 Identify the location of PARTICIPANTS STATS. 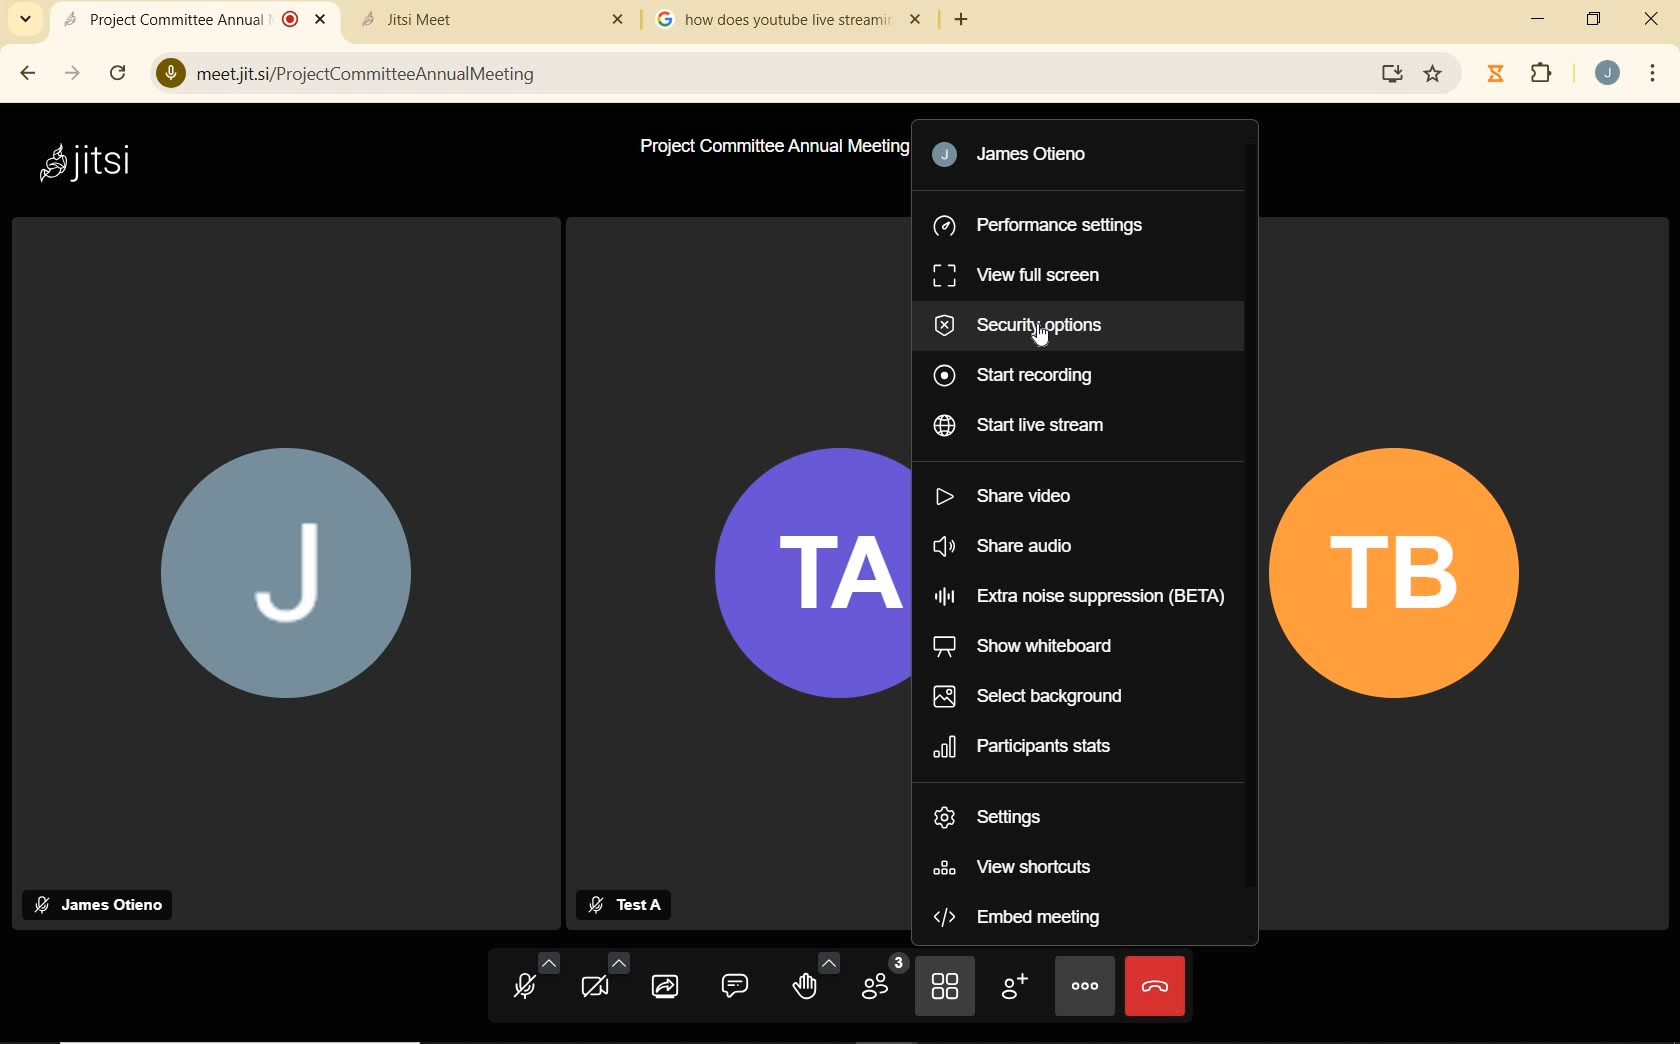
(1038, 747).